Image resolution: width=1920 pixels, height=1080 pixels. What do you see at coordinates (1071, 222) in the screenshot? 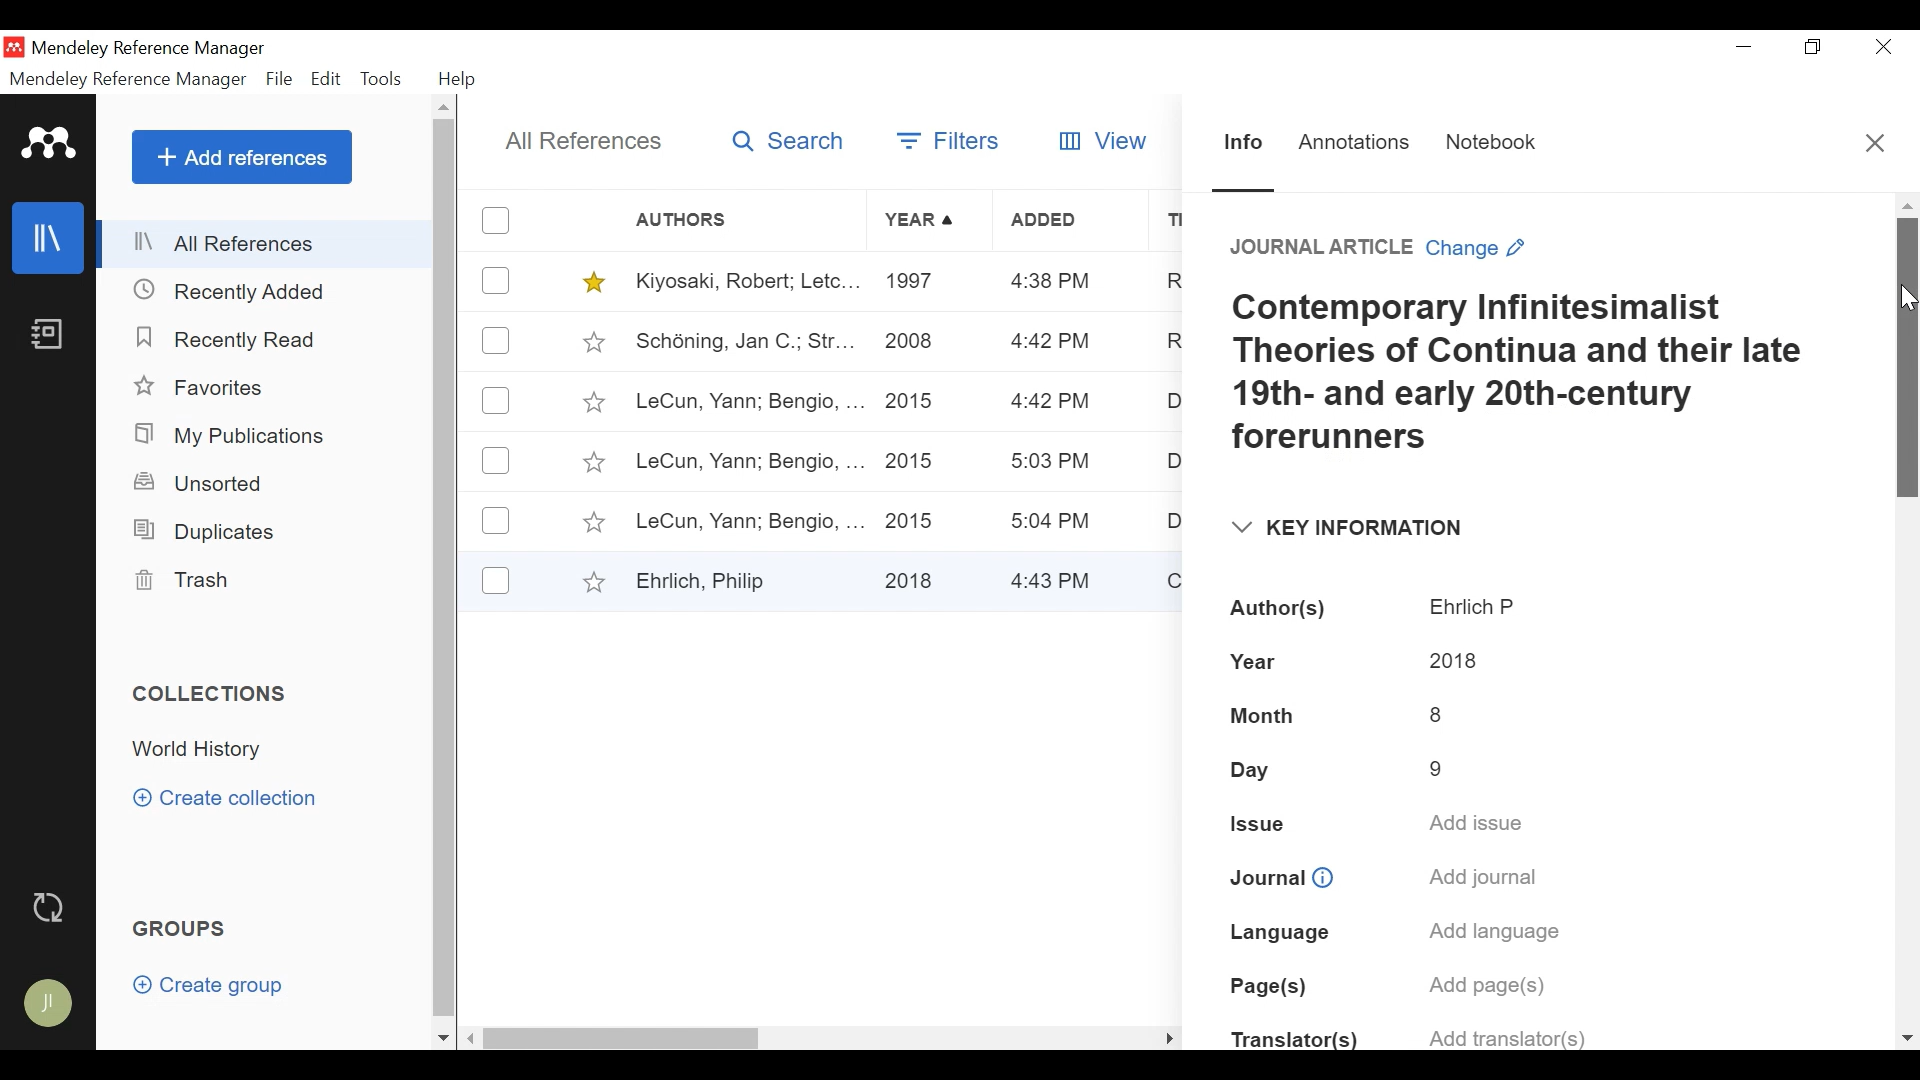
I see `Added` at bounding box center [1071, 222].